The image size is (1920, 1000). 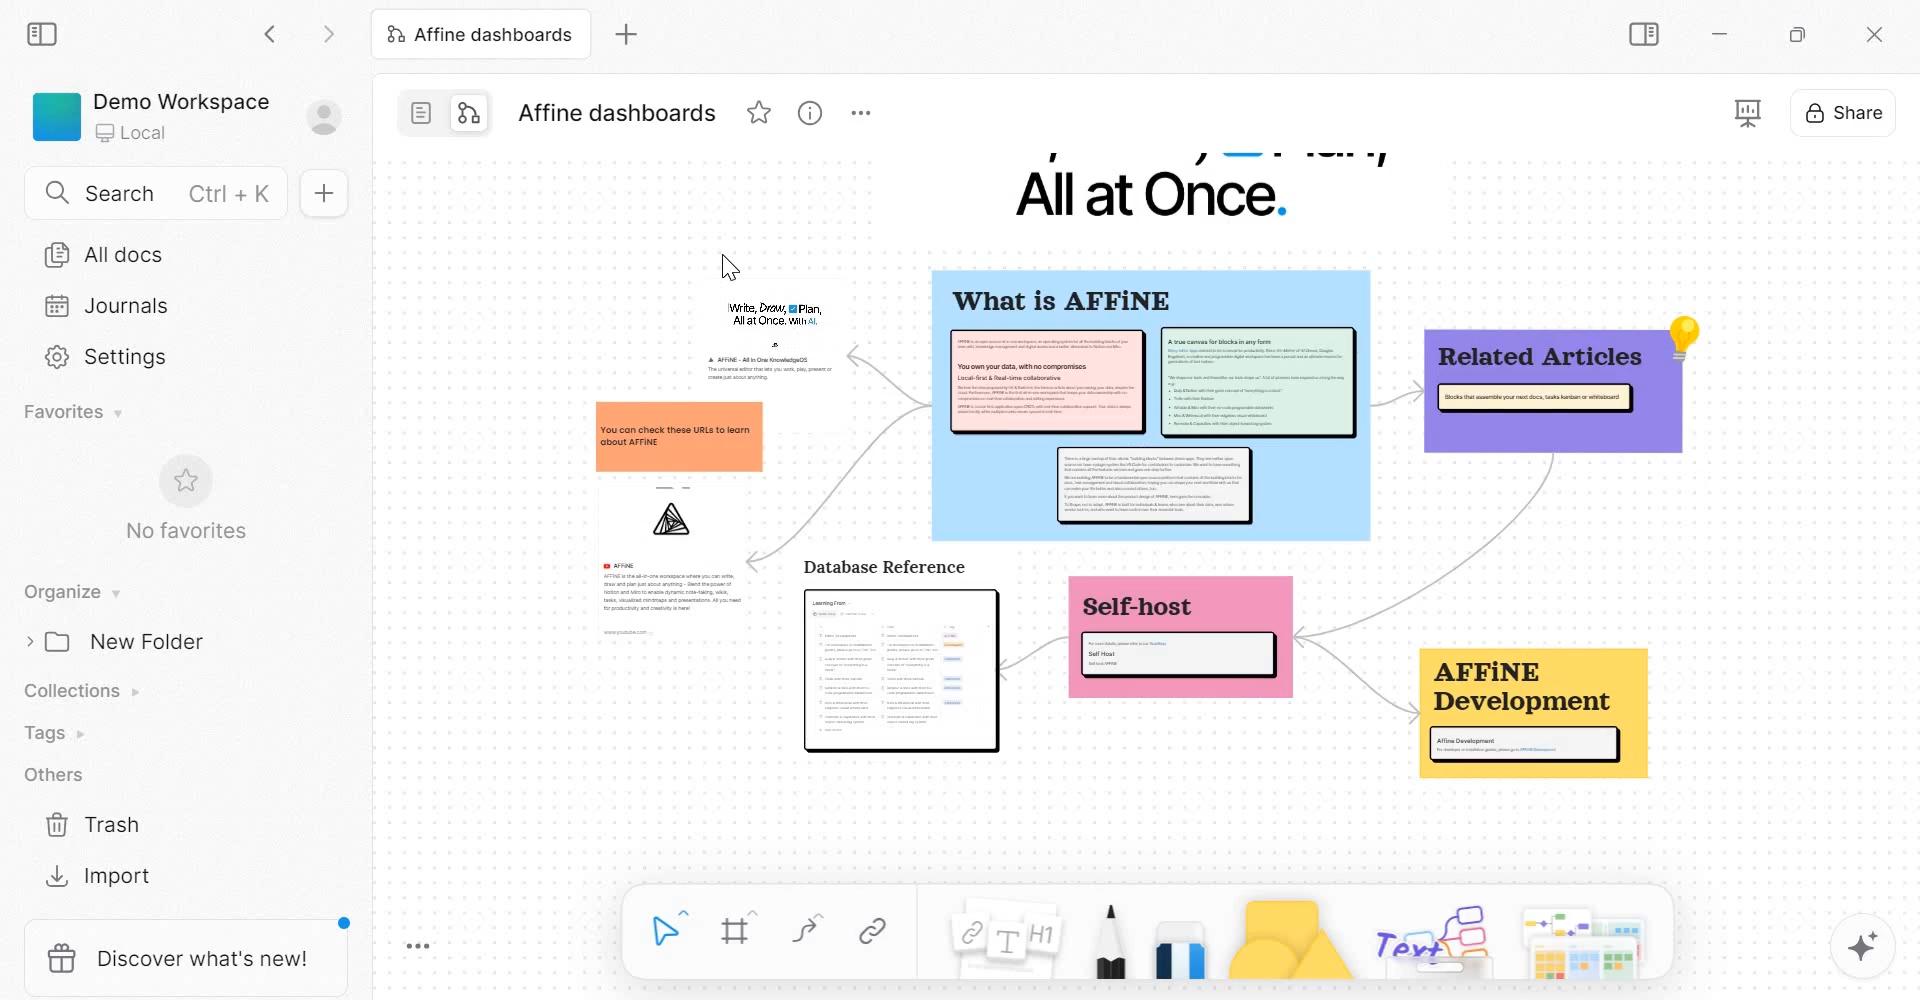 What do you see at coordinates (1862, 949) in the screenshot?
I see `magic tool` at bounding box center [1862, 949].